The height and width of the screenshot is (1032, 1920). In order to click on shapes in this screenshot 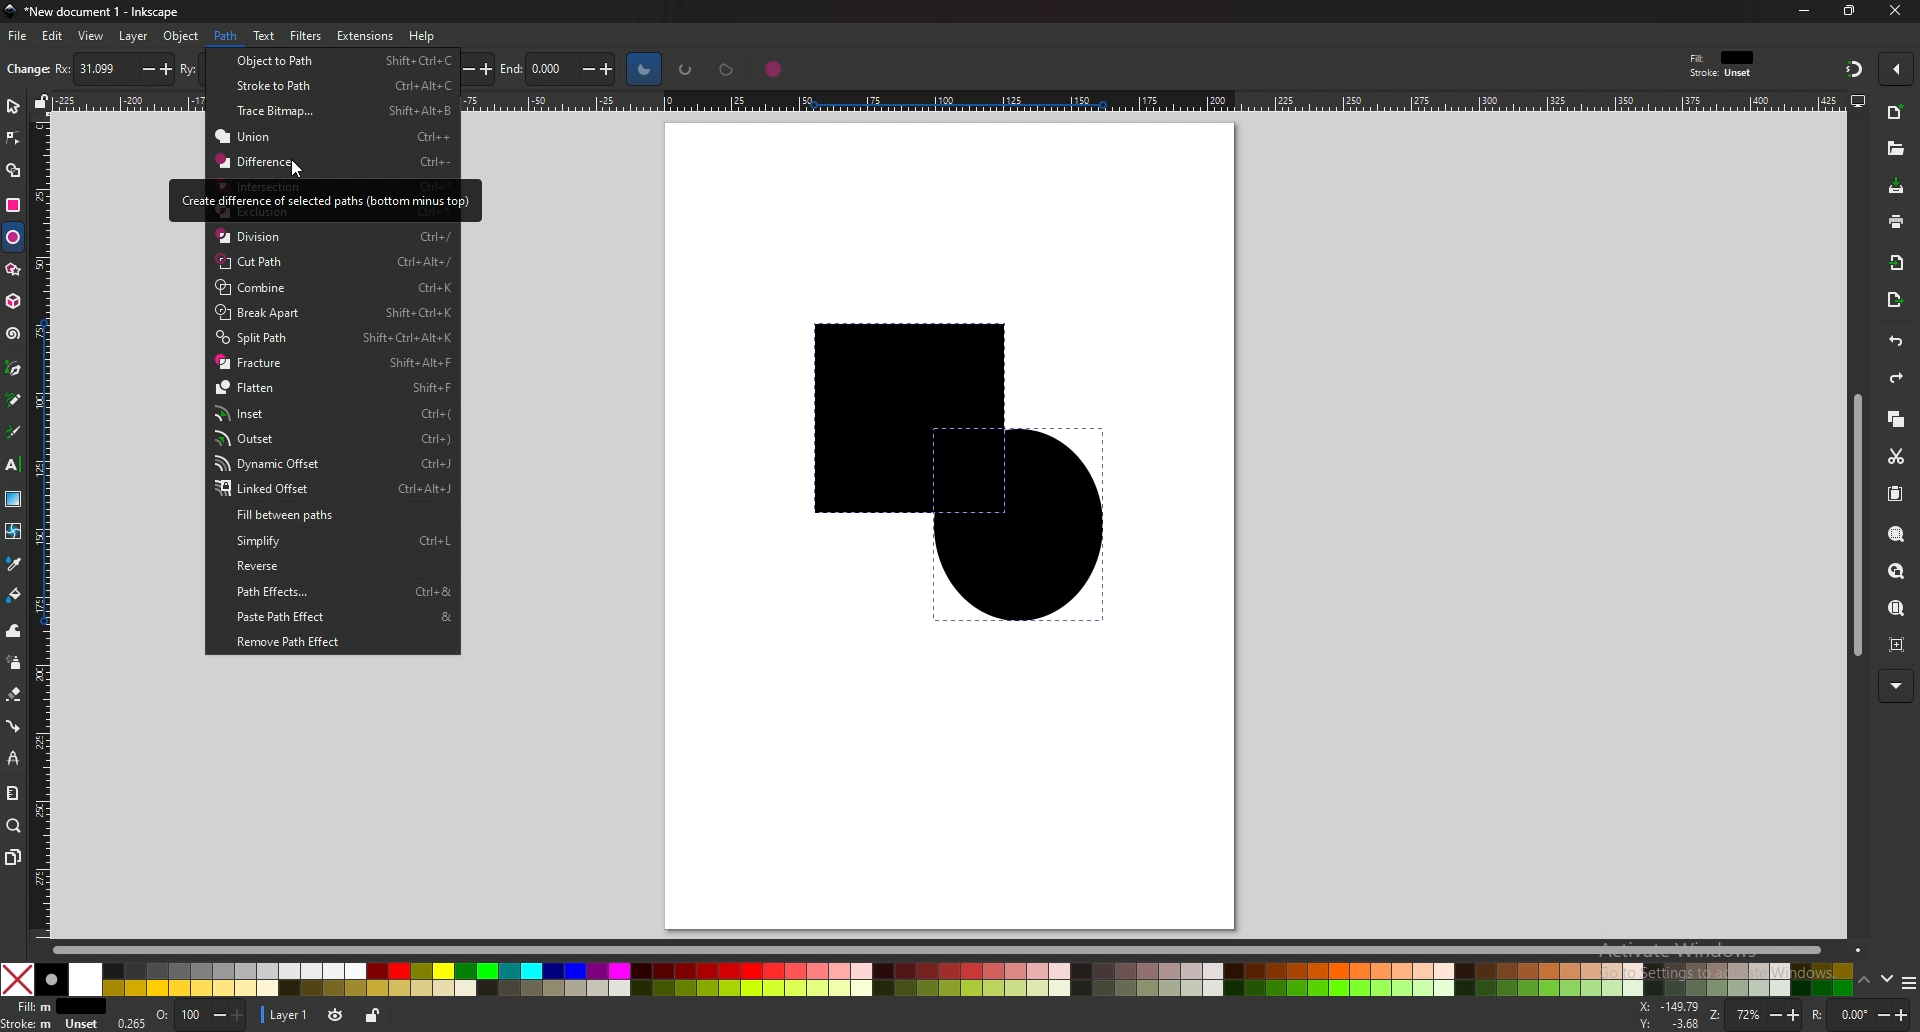, I will do `click(937, 473)`.